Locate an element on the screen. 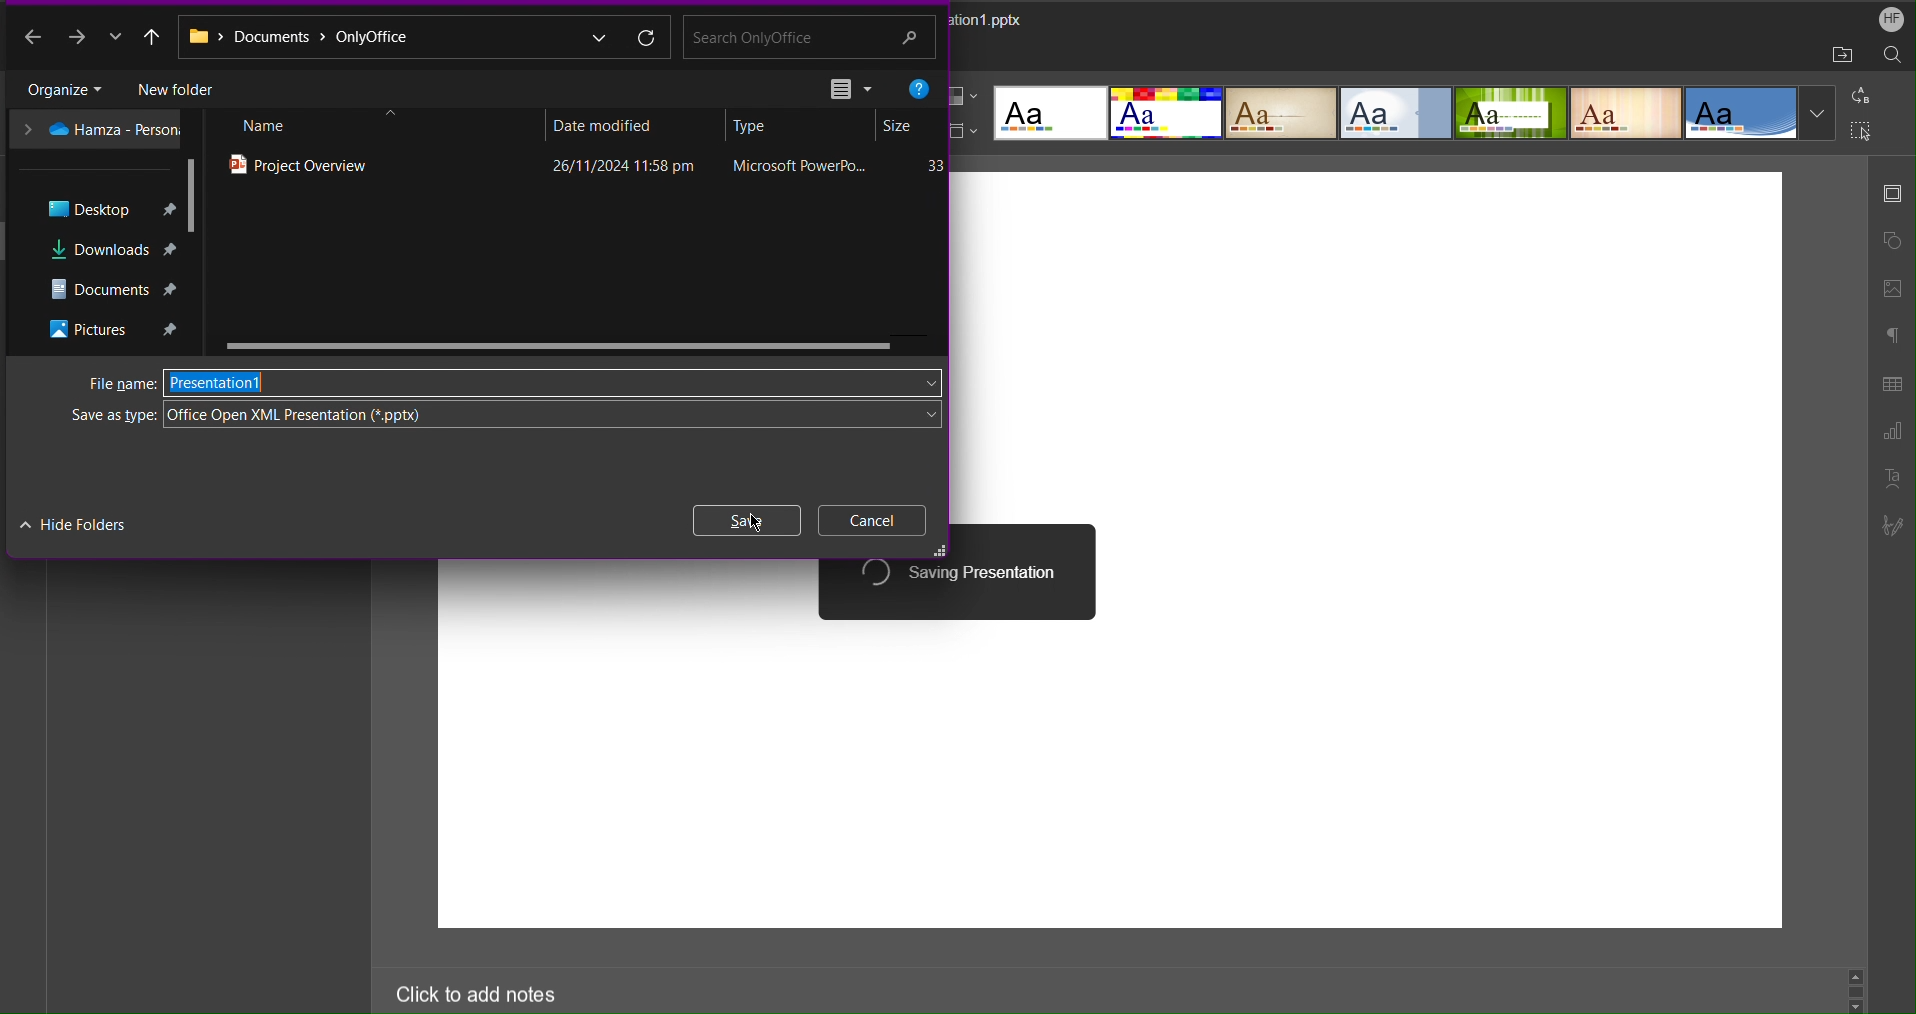 This screenshot has width=1916, height=1014. Shape Settings is located at coordinates (1891, 243).